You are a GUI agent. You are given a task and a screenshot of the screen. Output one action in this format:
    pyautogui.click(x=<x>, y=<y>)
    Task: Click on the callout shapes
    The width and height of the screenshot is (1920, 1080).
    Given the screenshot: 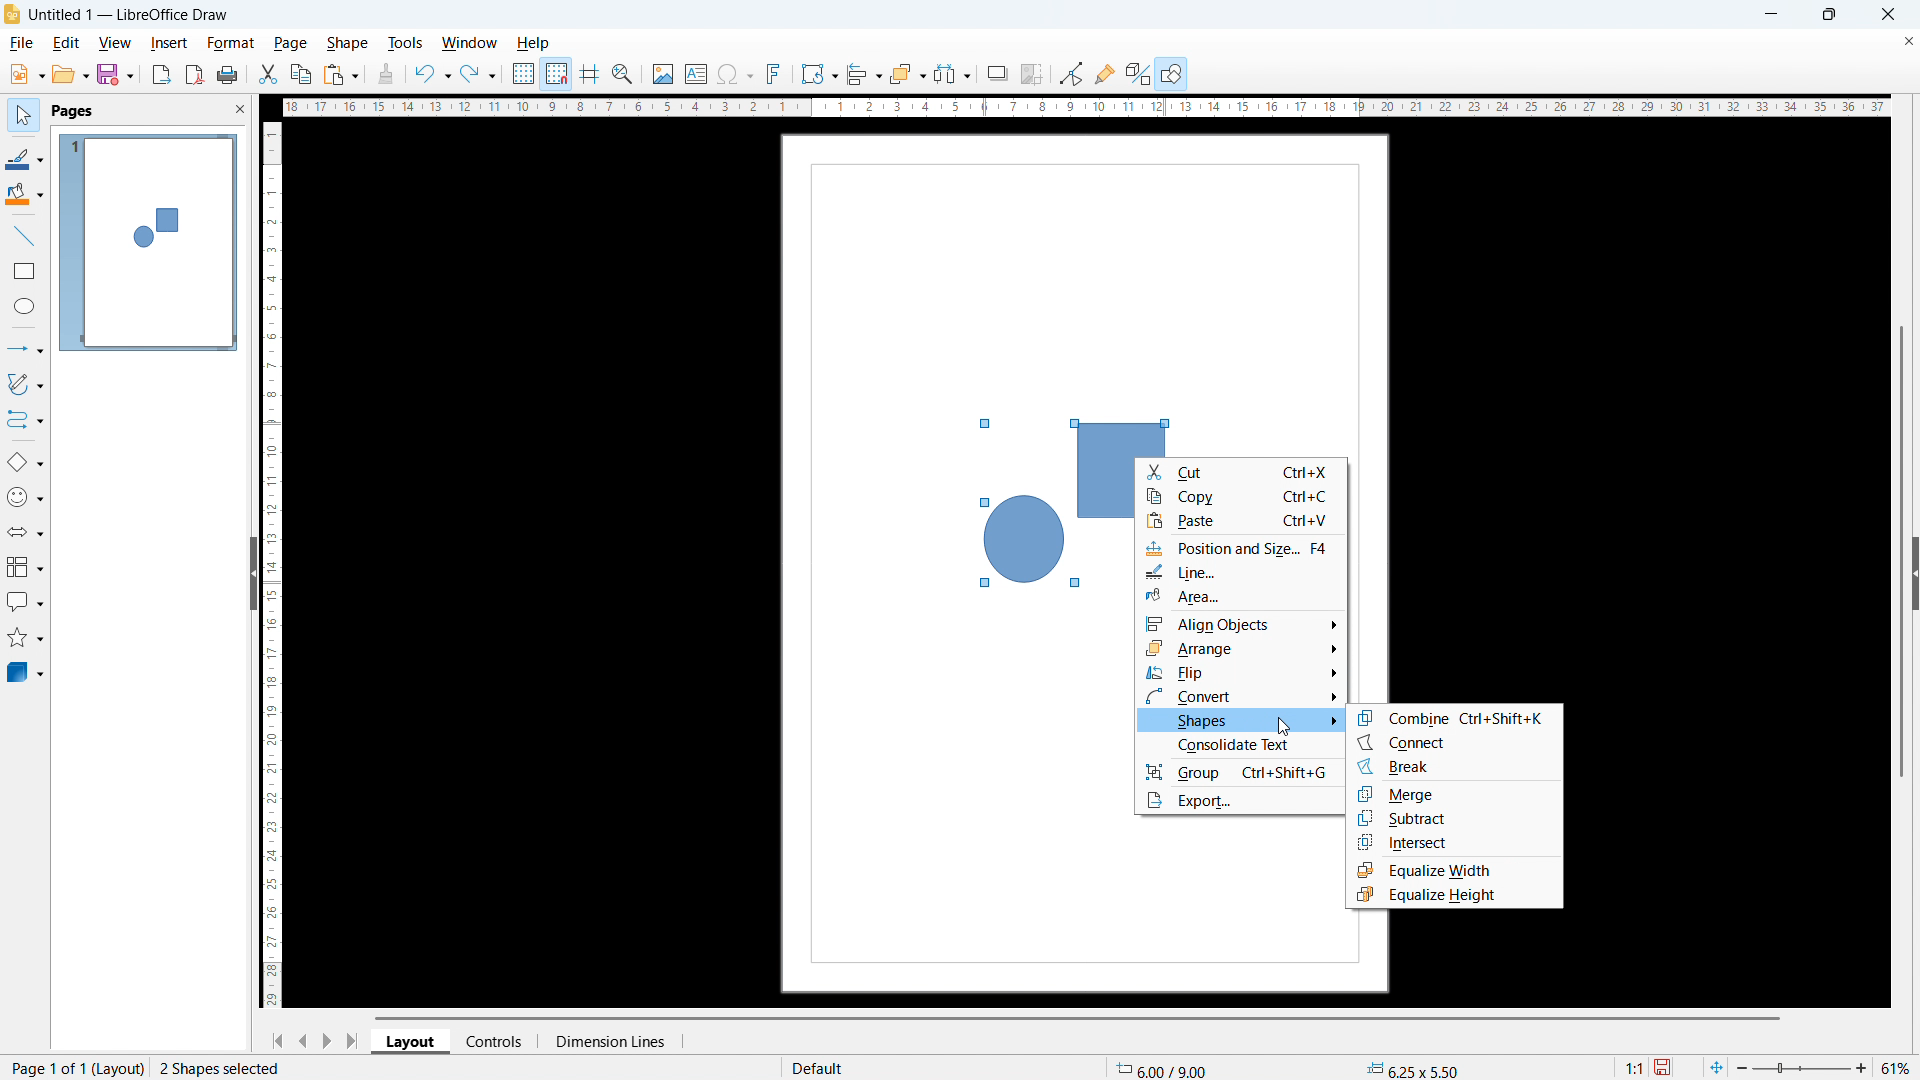 What is the action you would take?
    pyautogui.click(x=24, y=602)
    